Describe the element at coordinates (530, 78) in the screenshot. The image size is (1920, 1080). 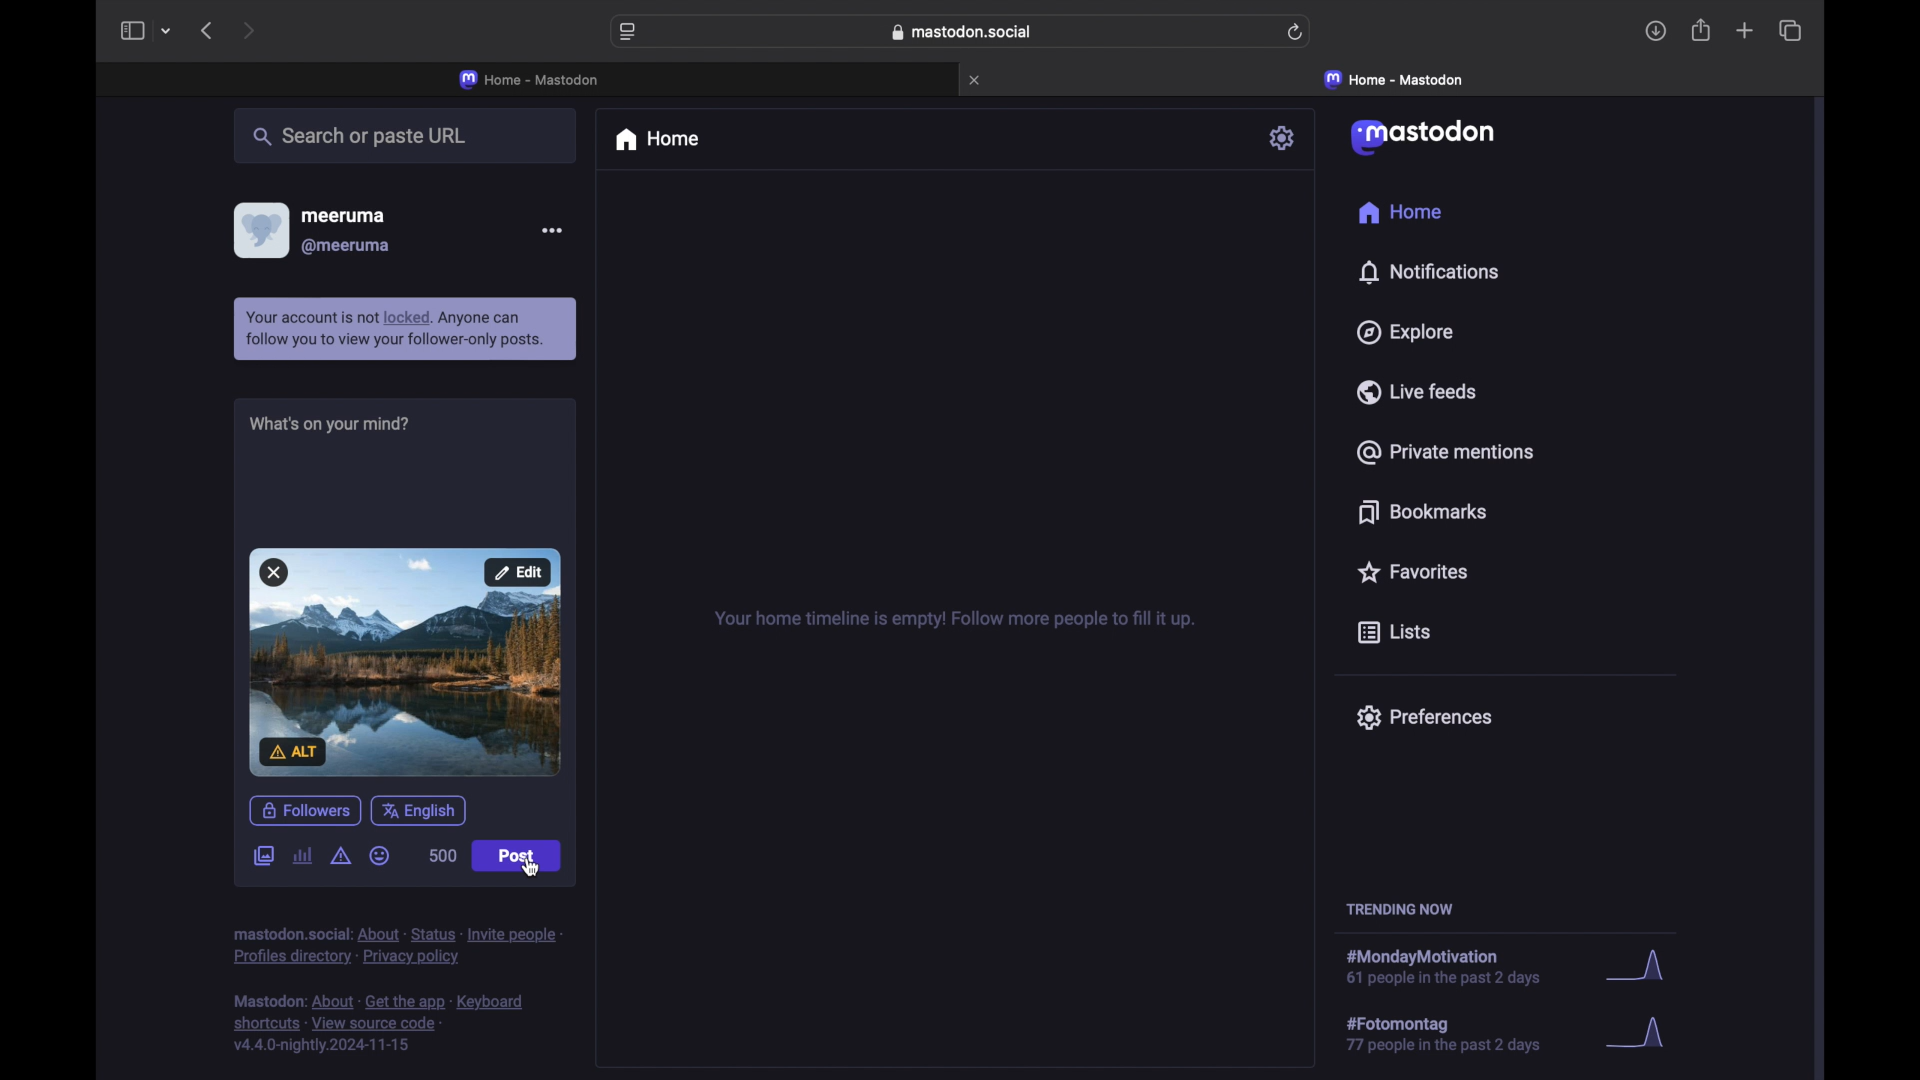
I see `home - mastodon` at that location.